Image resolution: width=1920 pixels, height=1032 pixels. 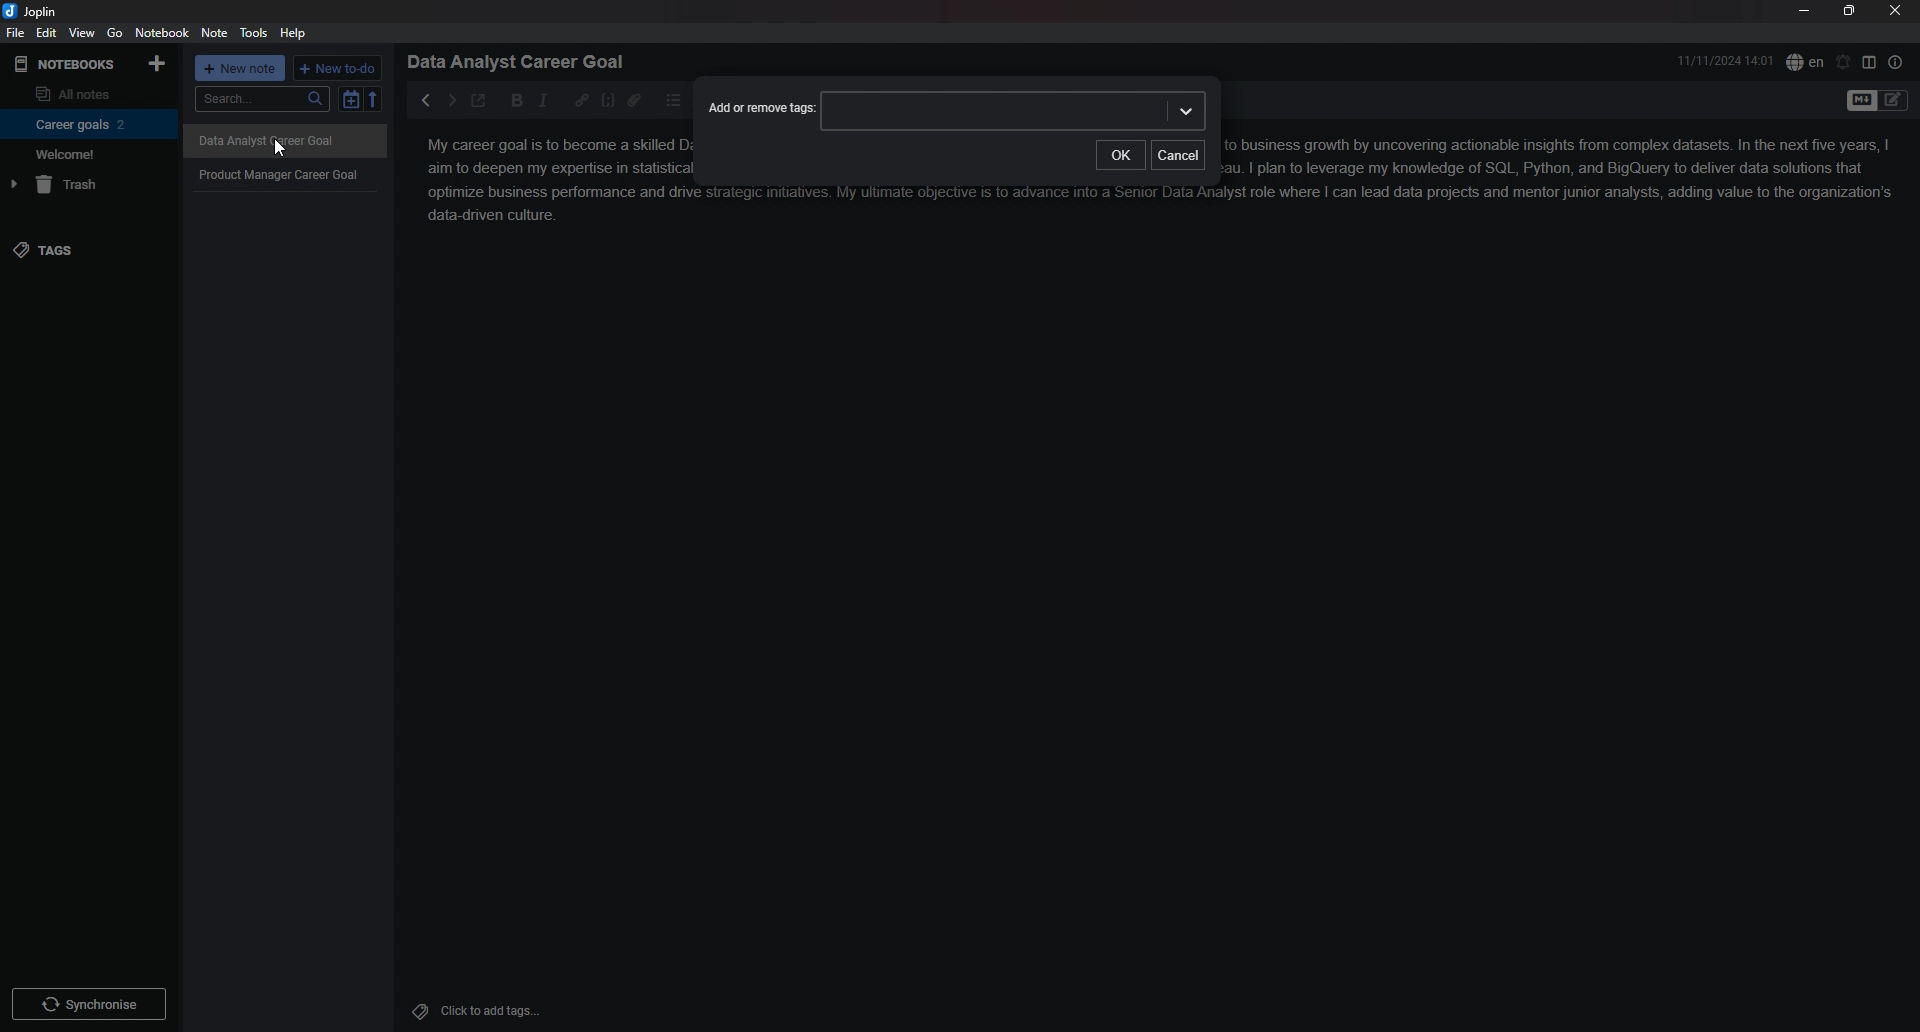 What do you see at coordinates (162, 32) in the screenshot?
I see `notebook` at bounding box center [162, 32].